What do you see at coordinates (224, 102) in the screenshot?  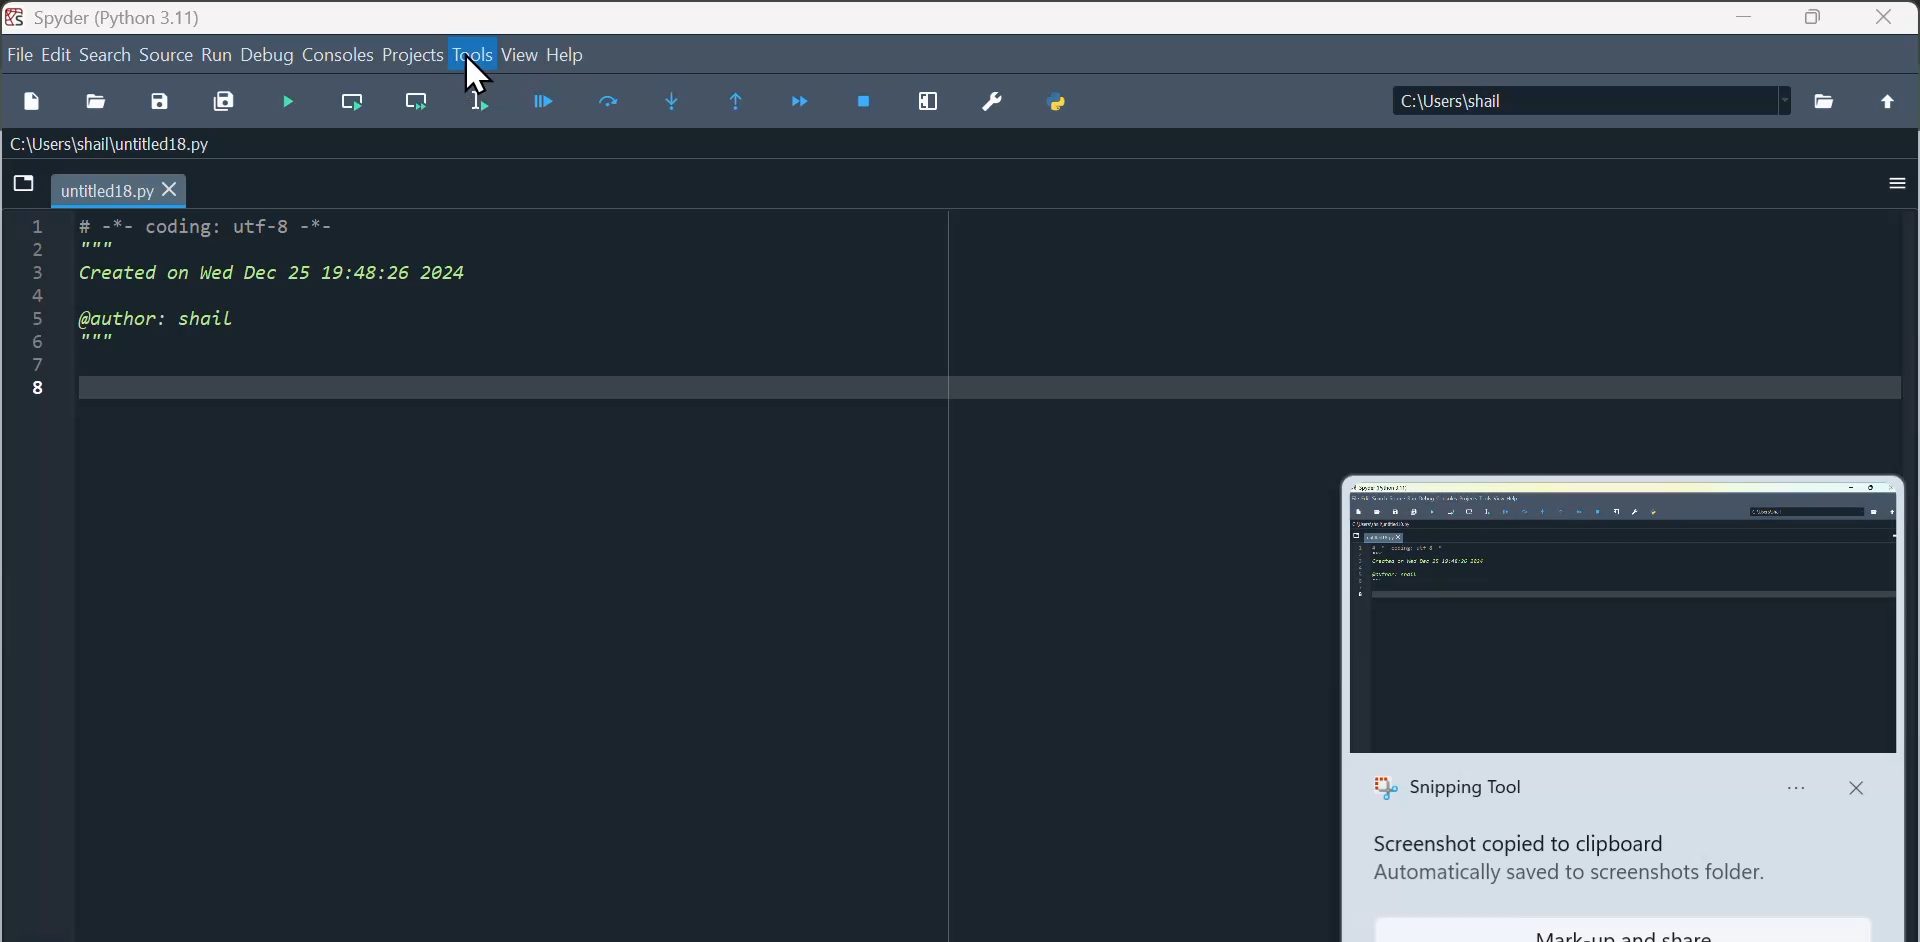 I see `Save all` at bounding box center [224, 102].